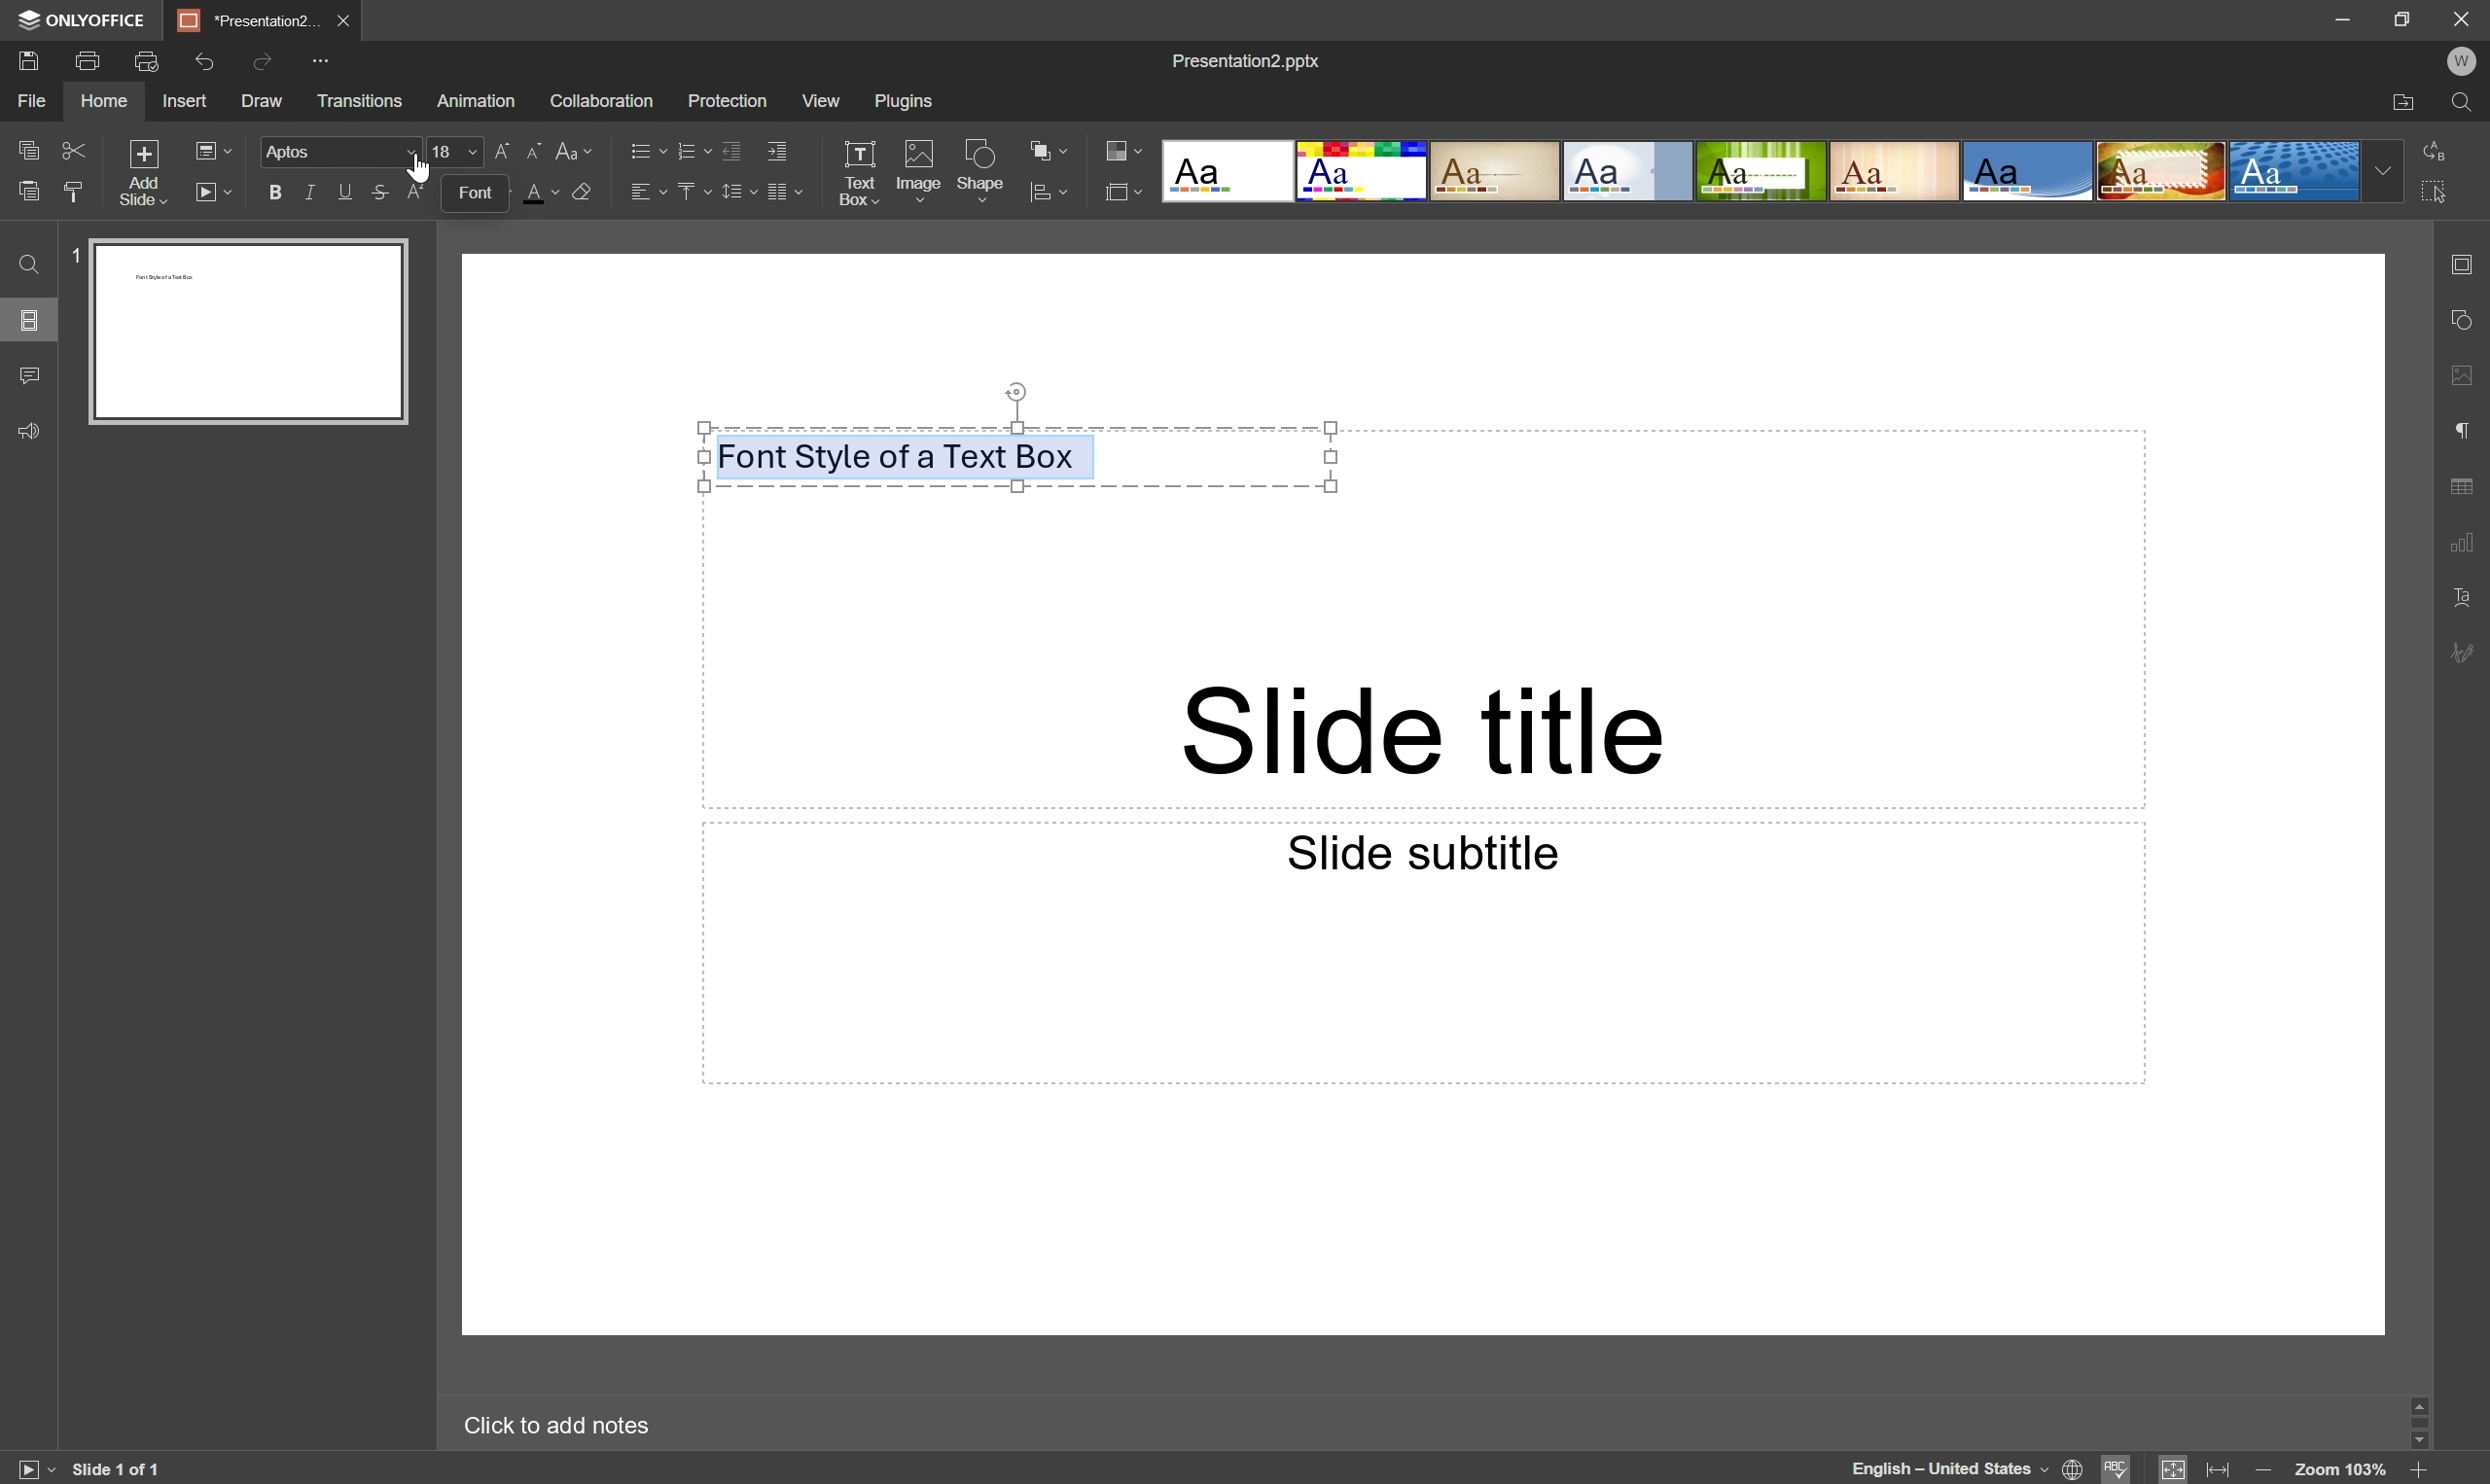  Describe the element at coordinates (2468, 373) in the screenshot. I see `Image settings` at that location.